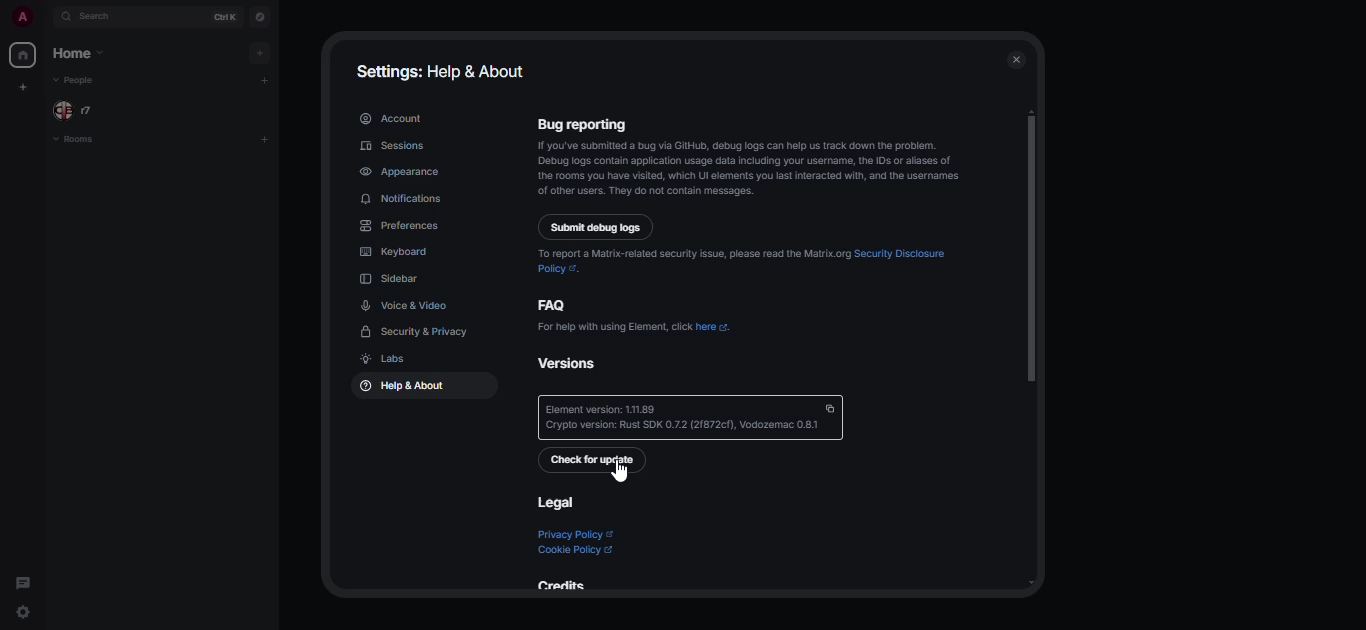  What do you see at coordinates (17, 17) in the screenshot?
I see `profile` at bounding box center [17, 17].